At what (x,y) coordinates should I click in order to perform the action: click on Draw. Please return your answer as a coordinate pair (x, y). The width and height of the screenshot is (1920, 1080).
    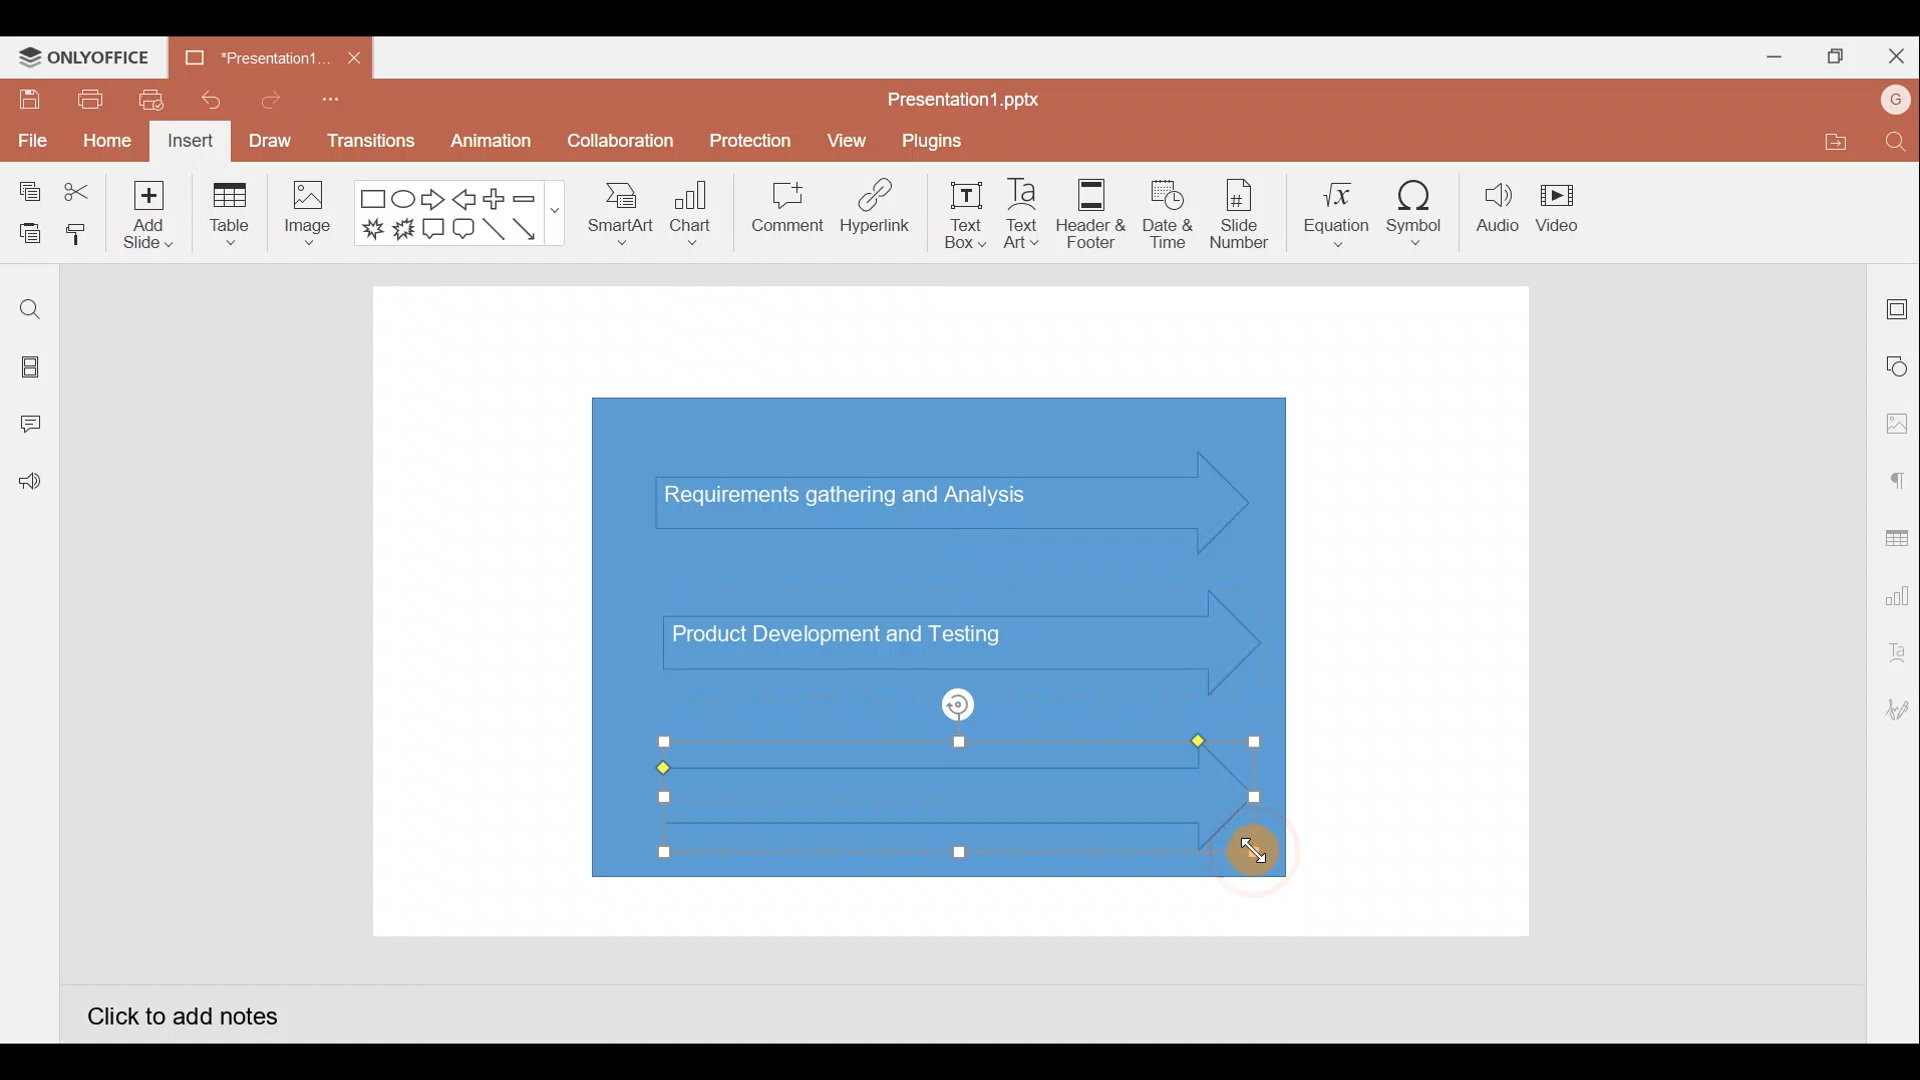
    Looking at the image, I should click on (269, 140).